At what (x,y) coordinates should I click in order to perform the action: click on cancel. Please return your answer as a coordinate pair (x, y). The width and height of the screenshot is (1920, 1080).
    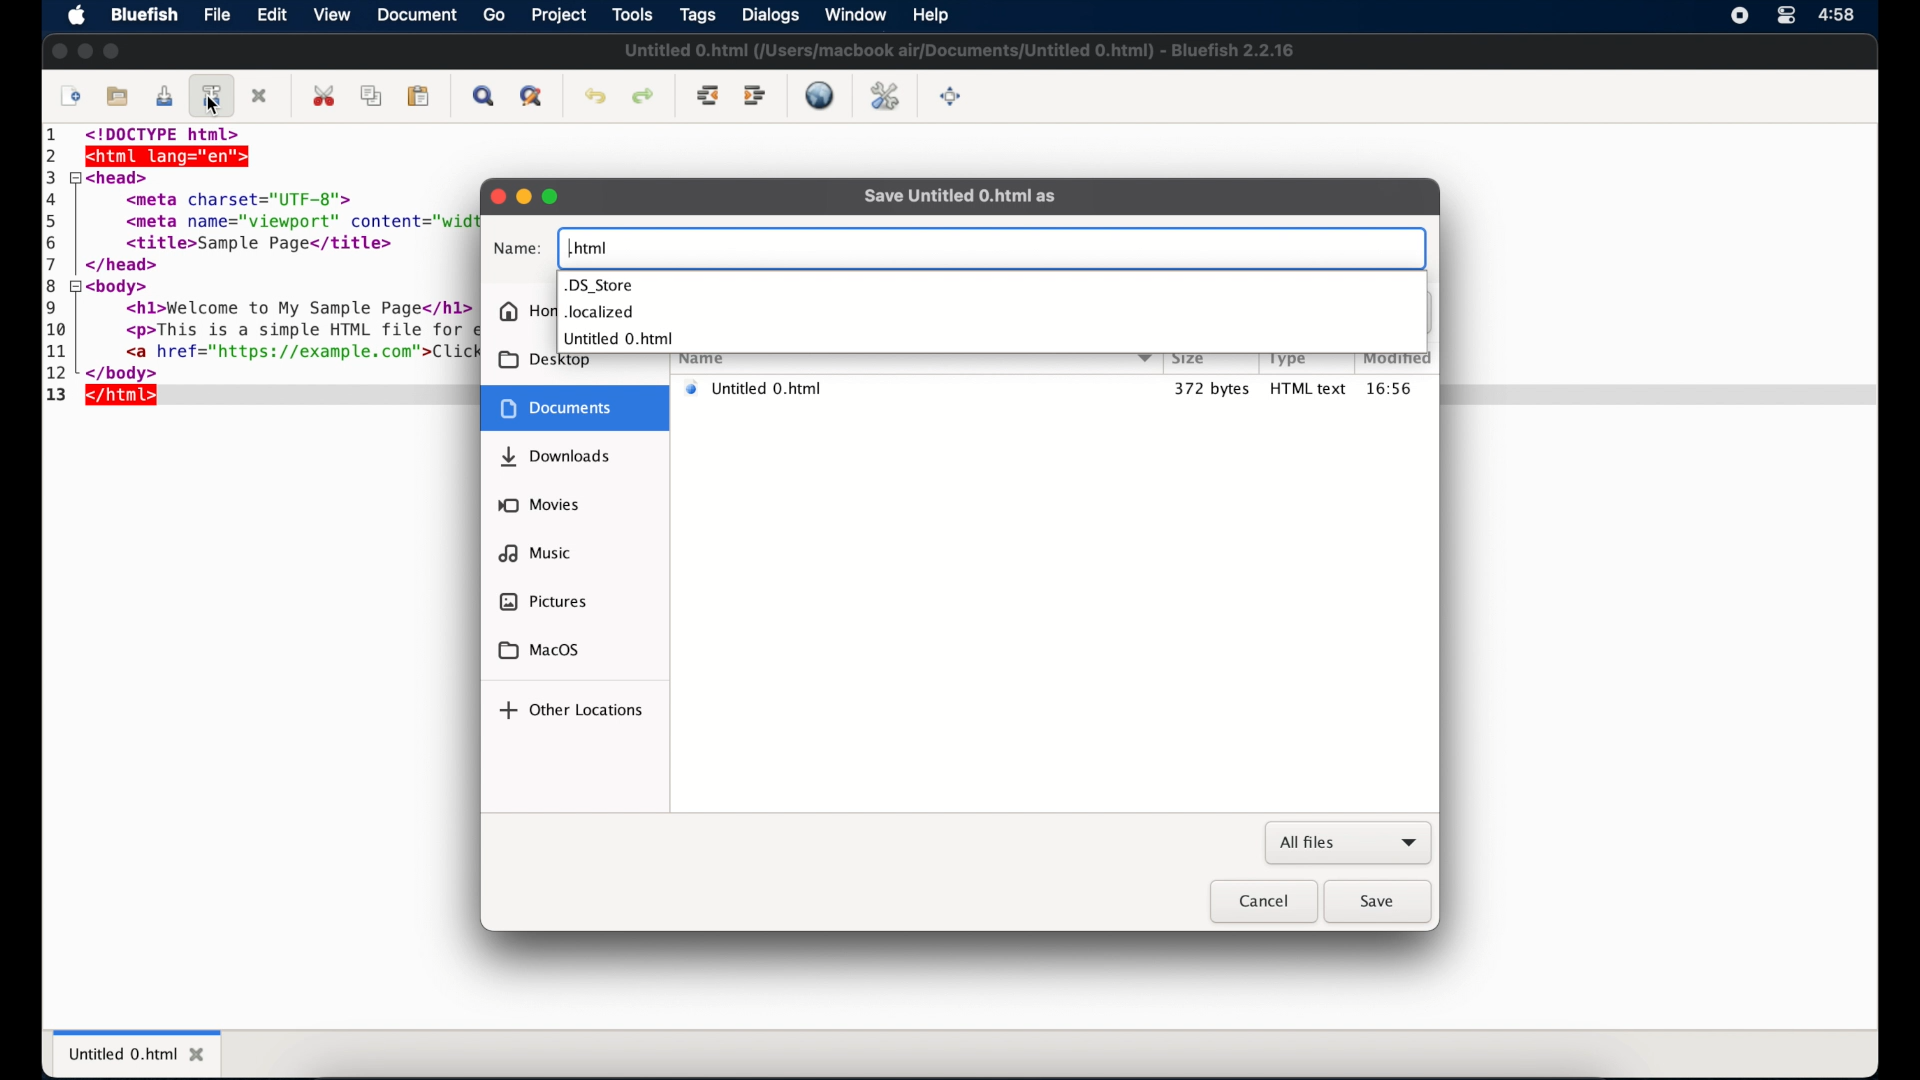
    Looking at the image, I should click on (1263, 902).